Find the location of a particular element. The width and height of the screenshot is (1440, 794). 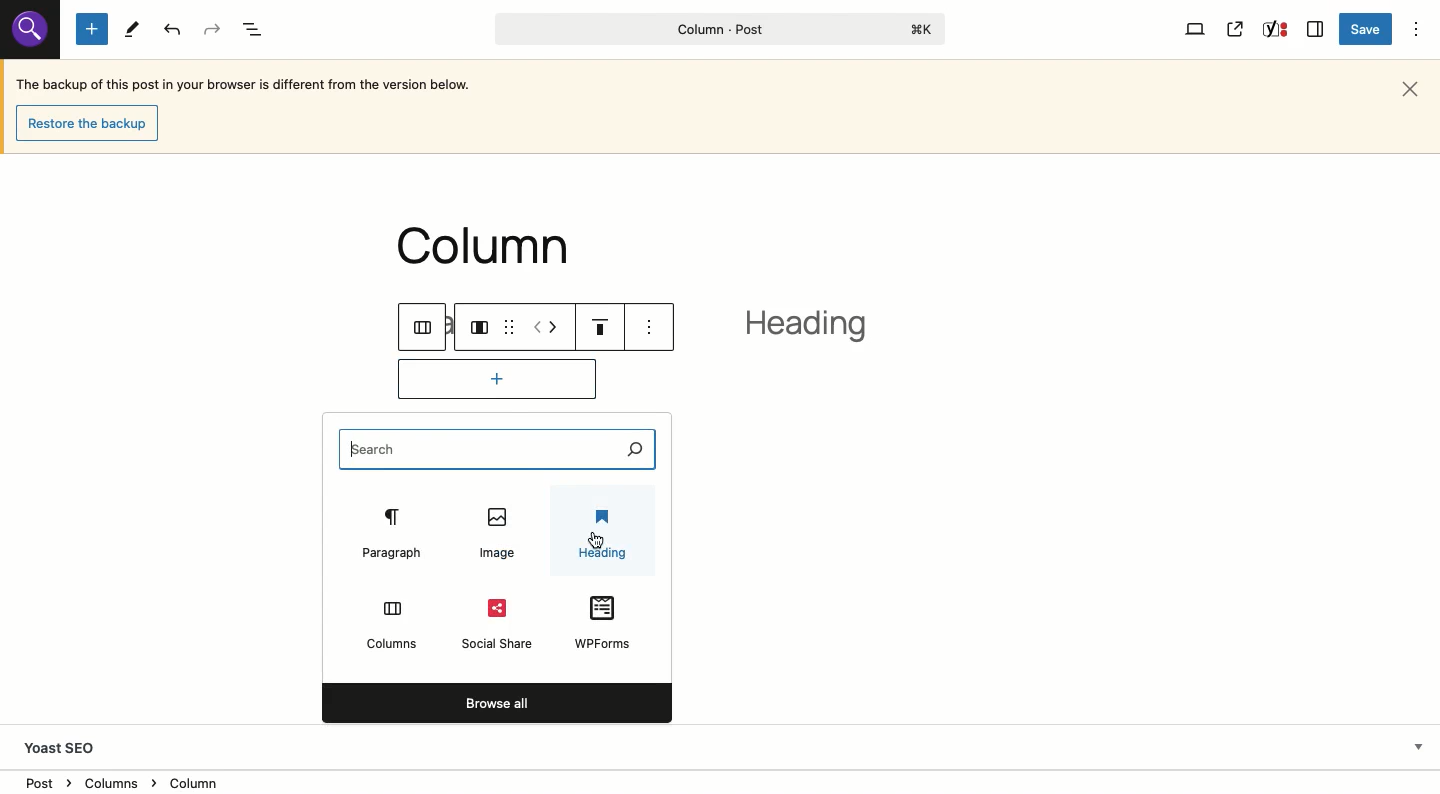

Move left right is located at coordinates (547, 326).